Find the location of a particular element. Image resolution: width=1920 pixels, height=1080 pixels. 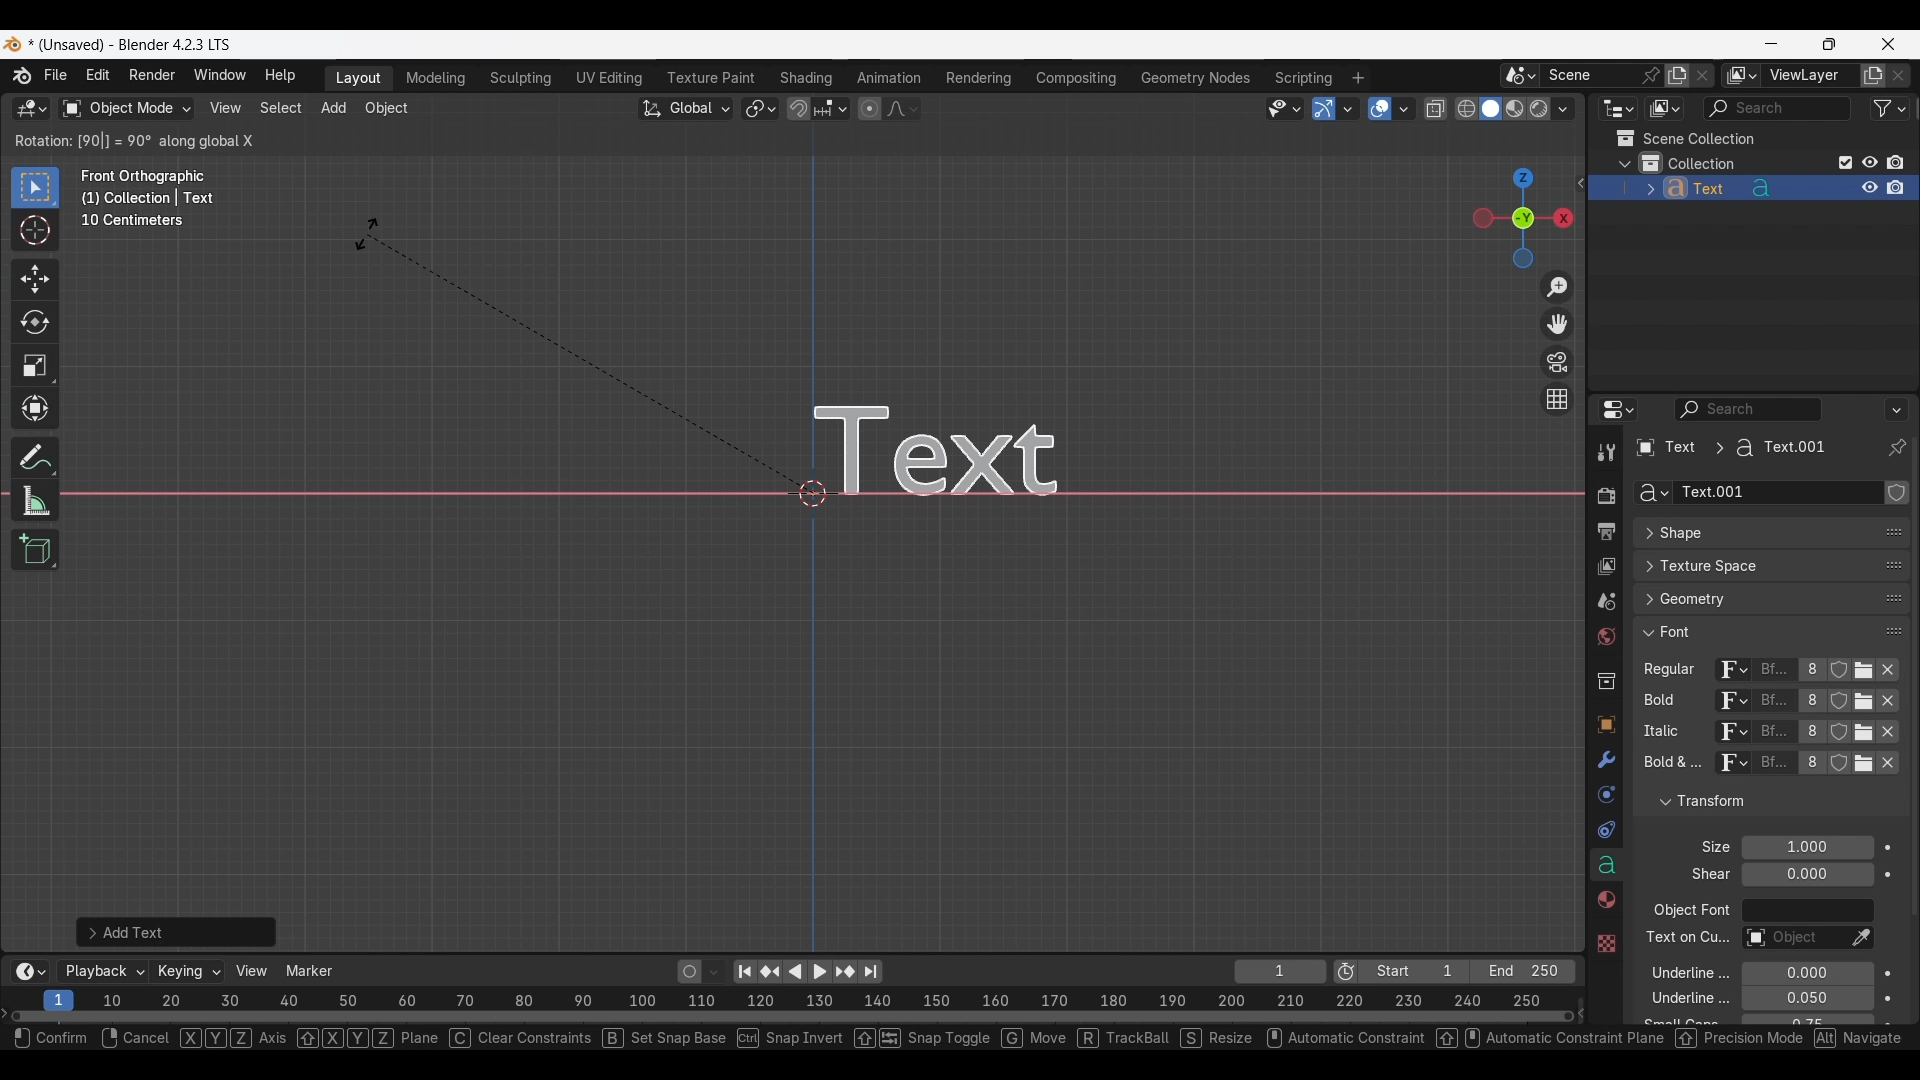

 is located at coordinates (1662, 704).